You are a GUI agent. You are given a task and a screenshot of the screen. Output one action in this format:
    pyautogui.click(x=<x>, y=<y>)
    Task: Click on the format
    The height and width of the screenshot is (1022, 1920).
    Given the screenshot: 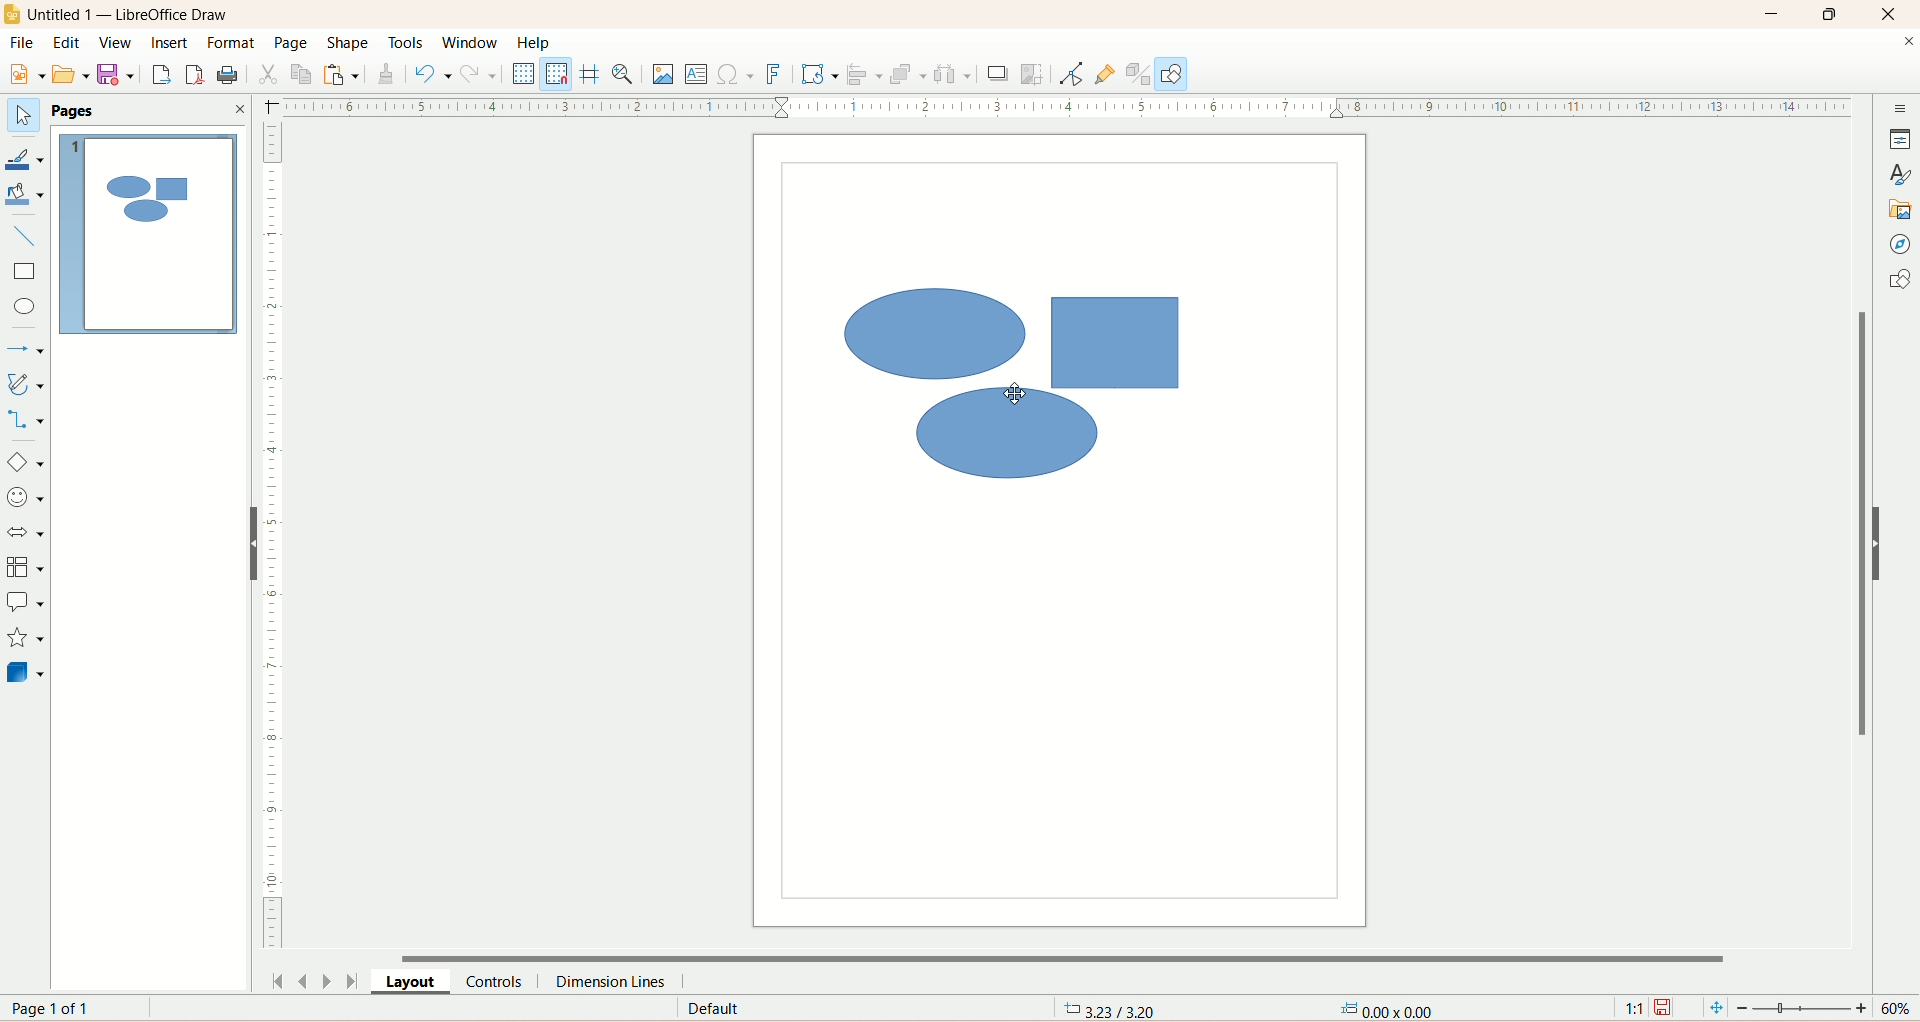 What is the action you would take?
    pyautogui.click(x=233, y=44)
    